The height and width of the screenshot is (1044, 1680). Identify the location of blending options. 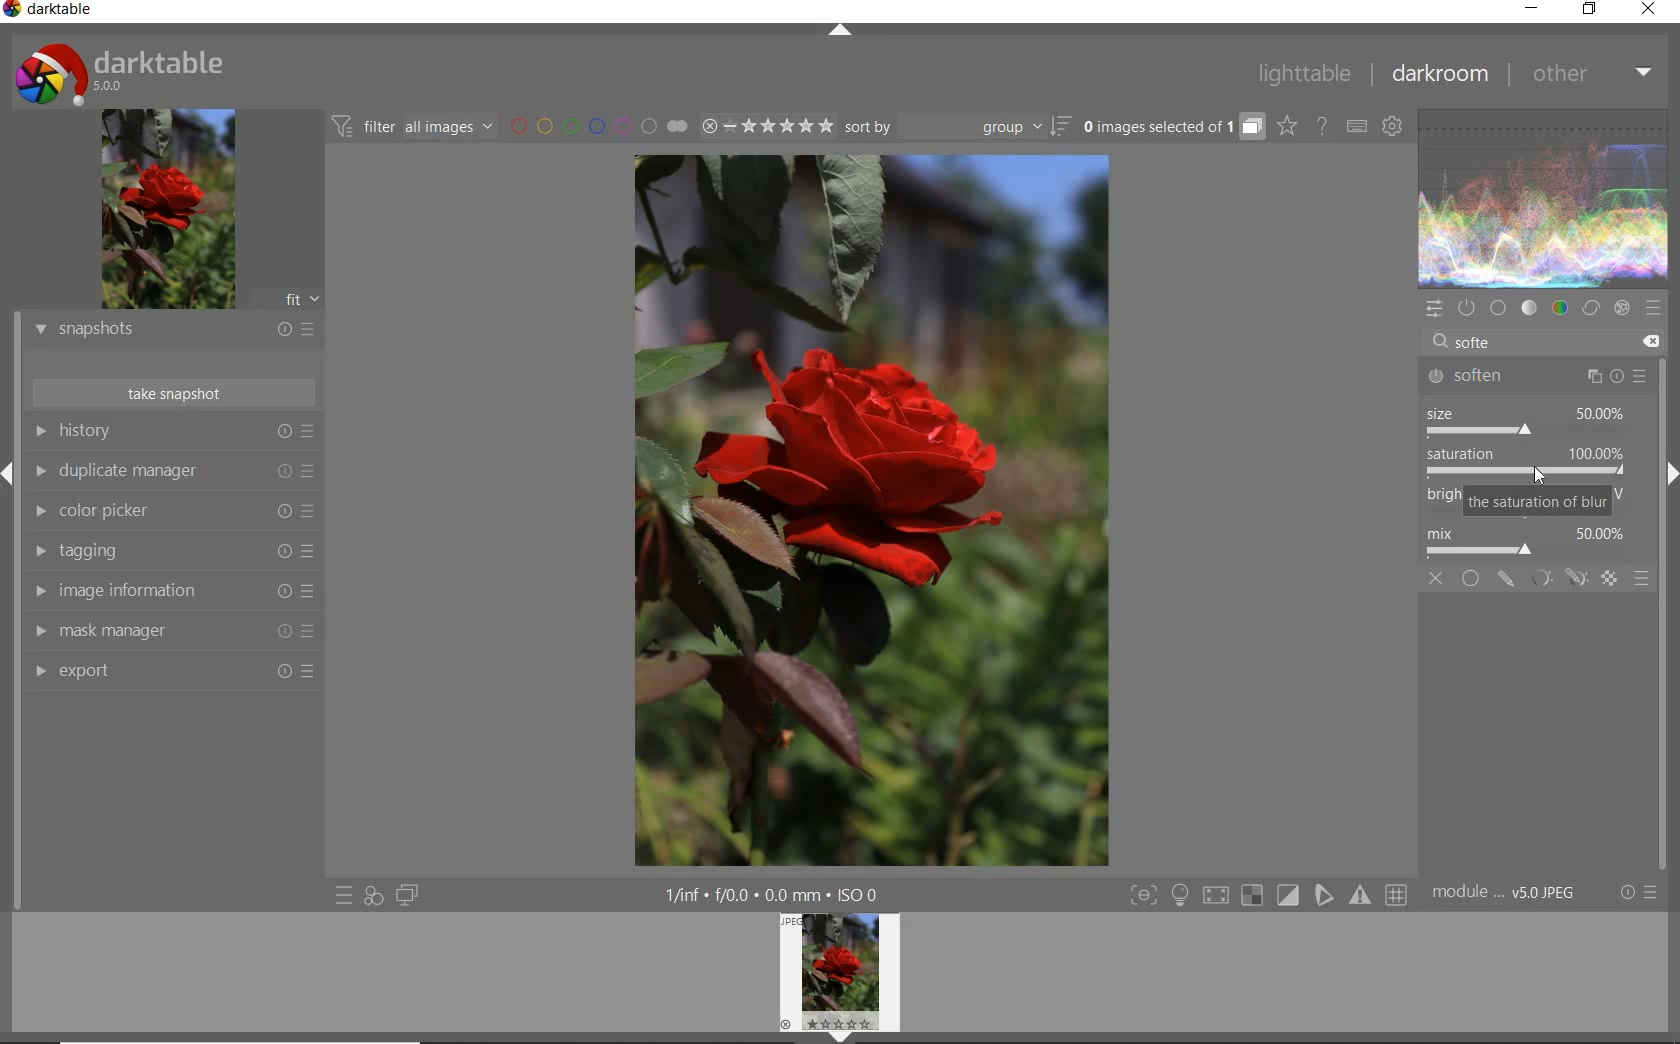
(1641, 582).